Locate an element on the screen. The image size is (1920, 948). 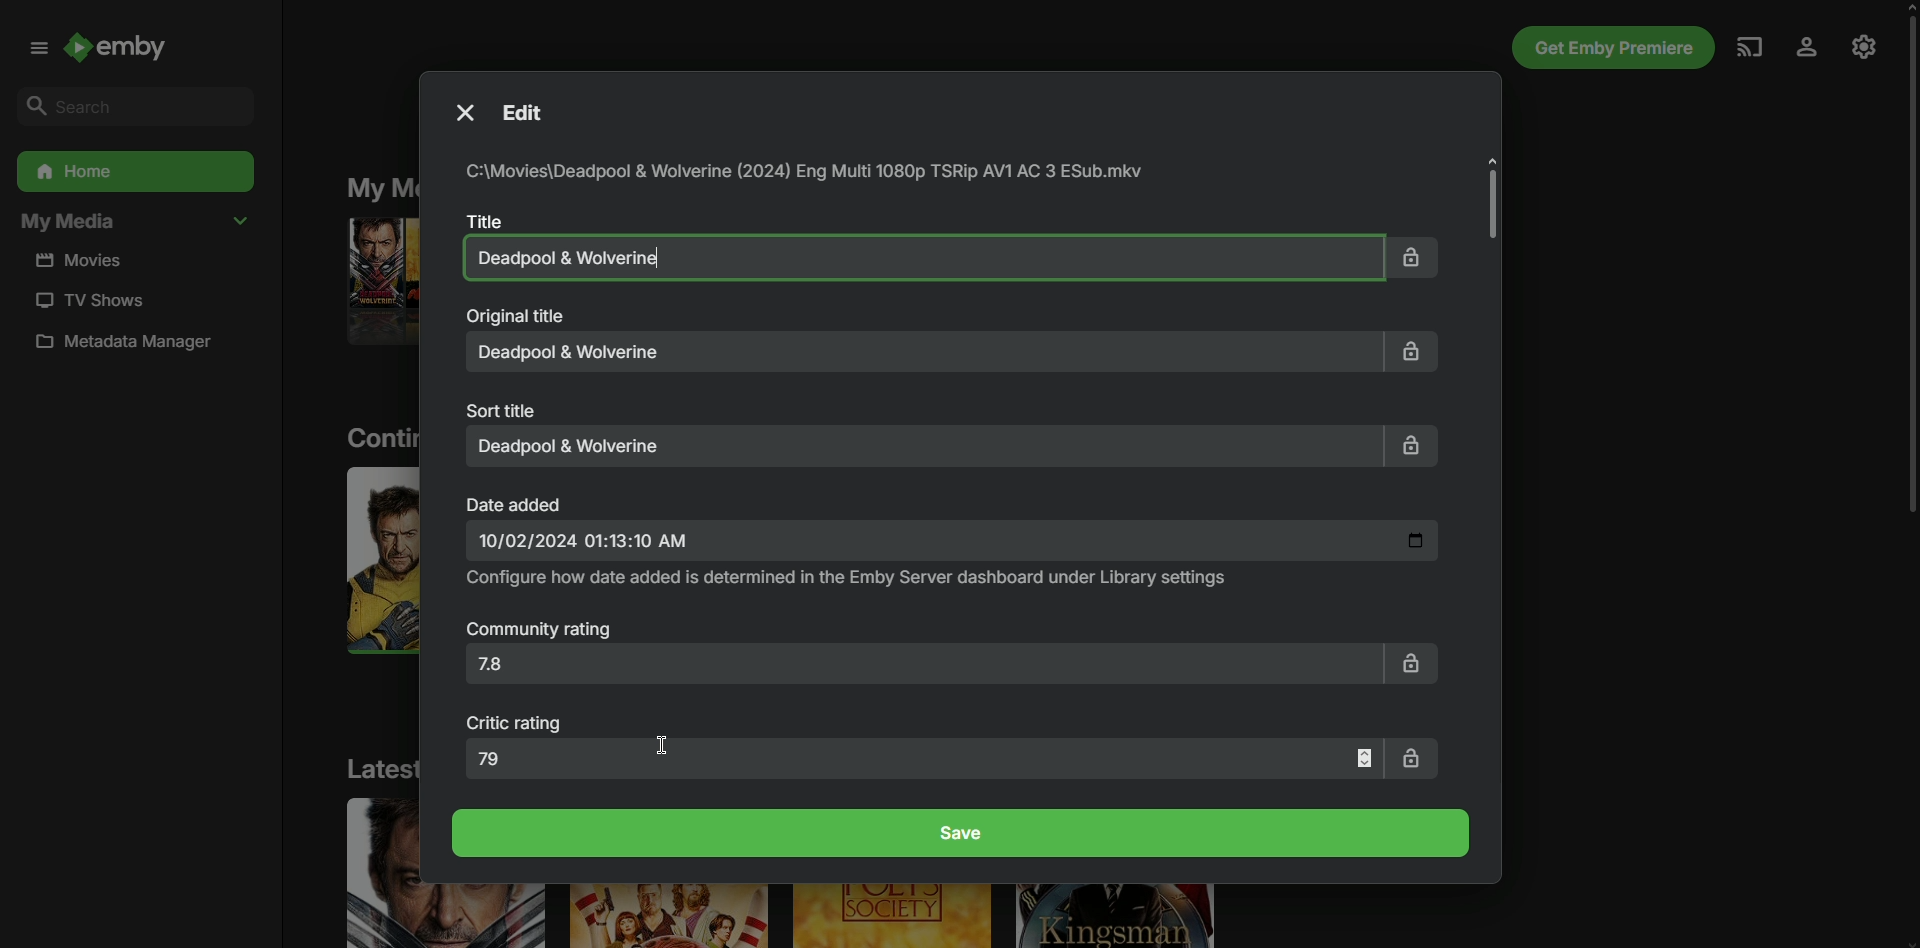
Metadata manager is located at coordinates (132, 346).